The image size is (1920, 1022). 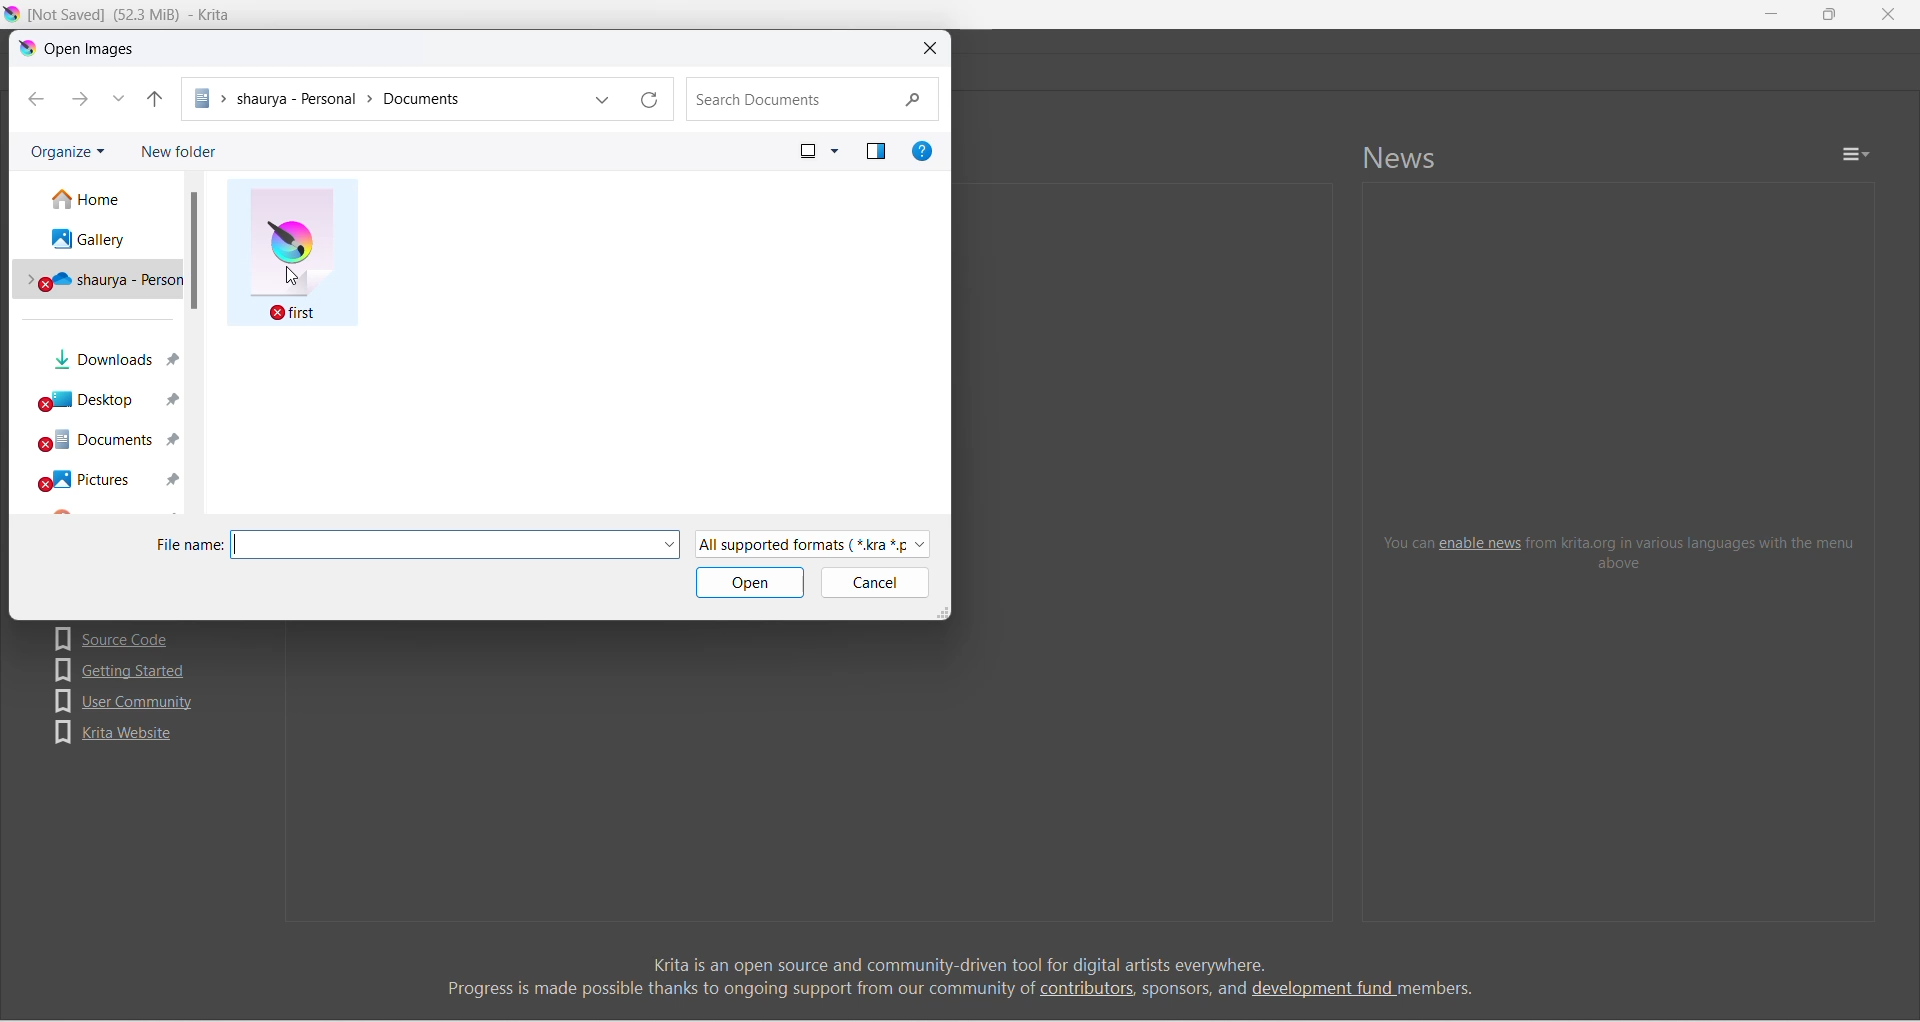 I want to click on change view, so click(x=808, y=151).